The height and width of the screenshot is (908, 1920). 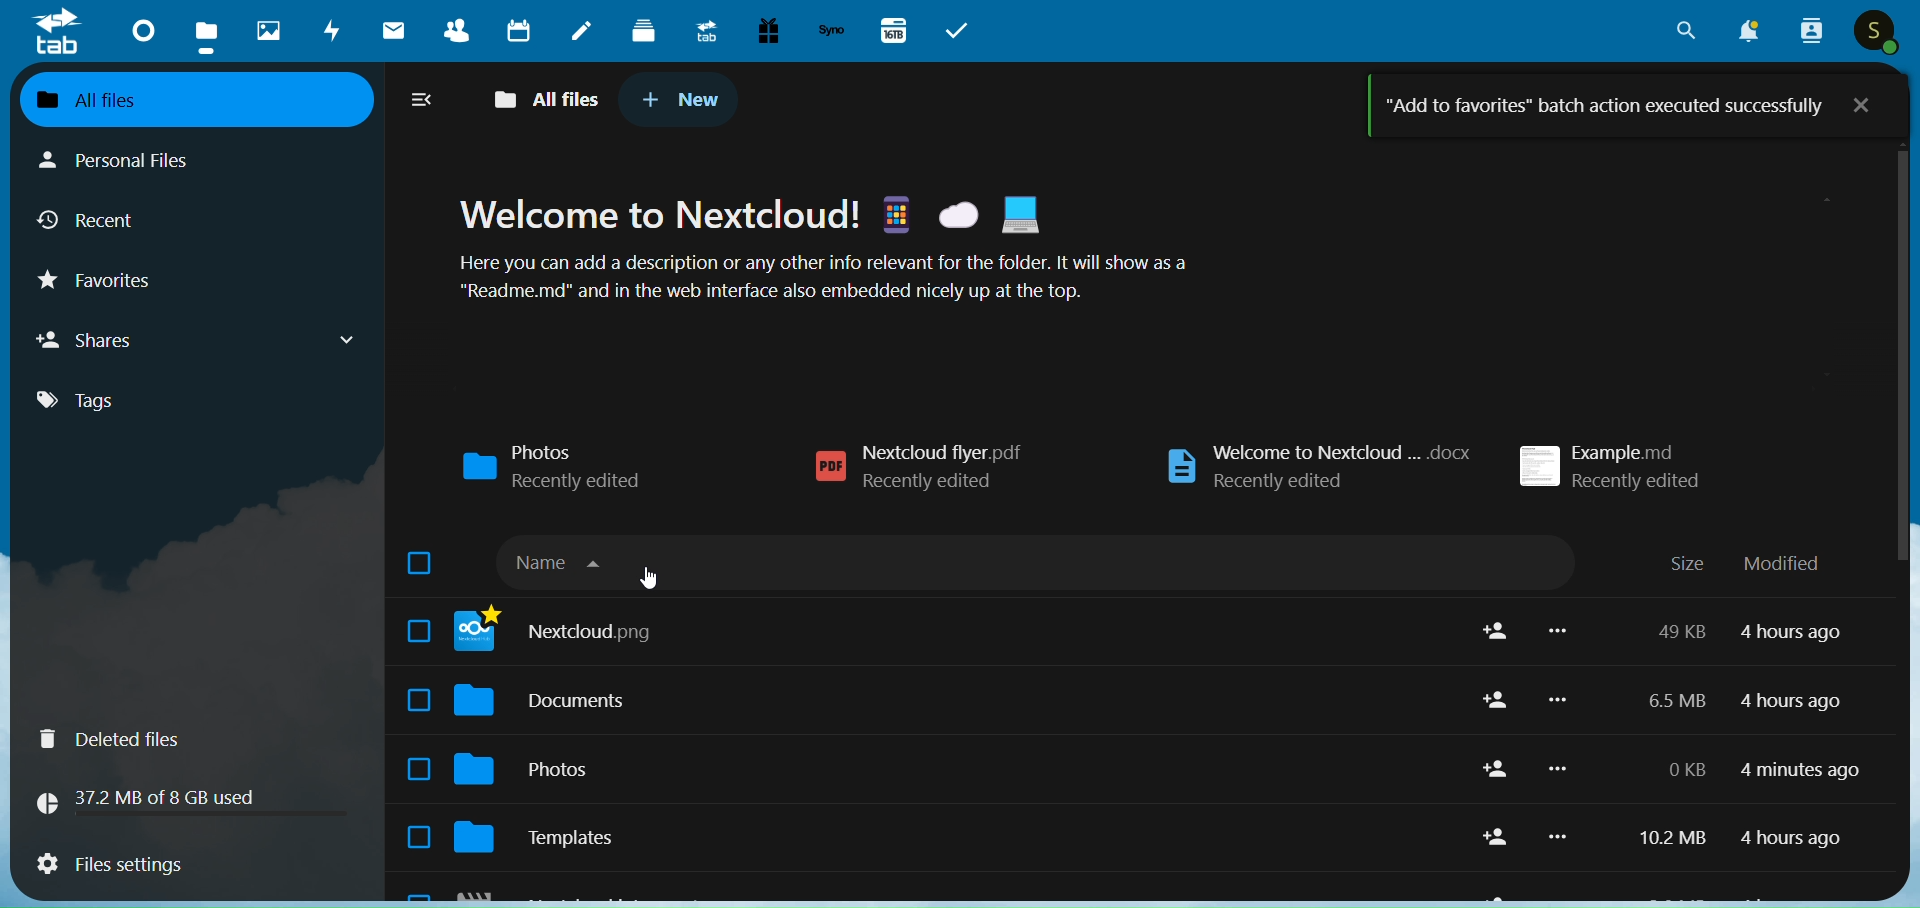 I want to click on Photos, so click(x=954, y=770).